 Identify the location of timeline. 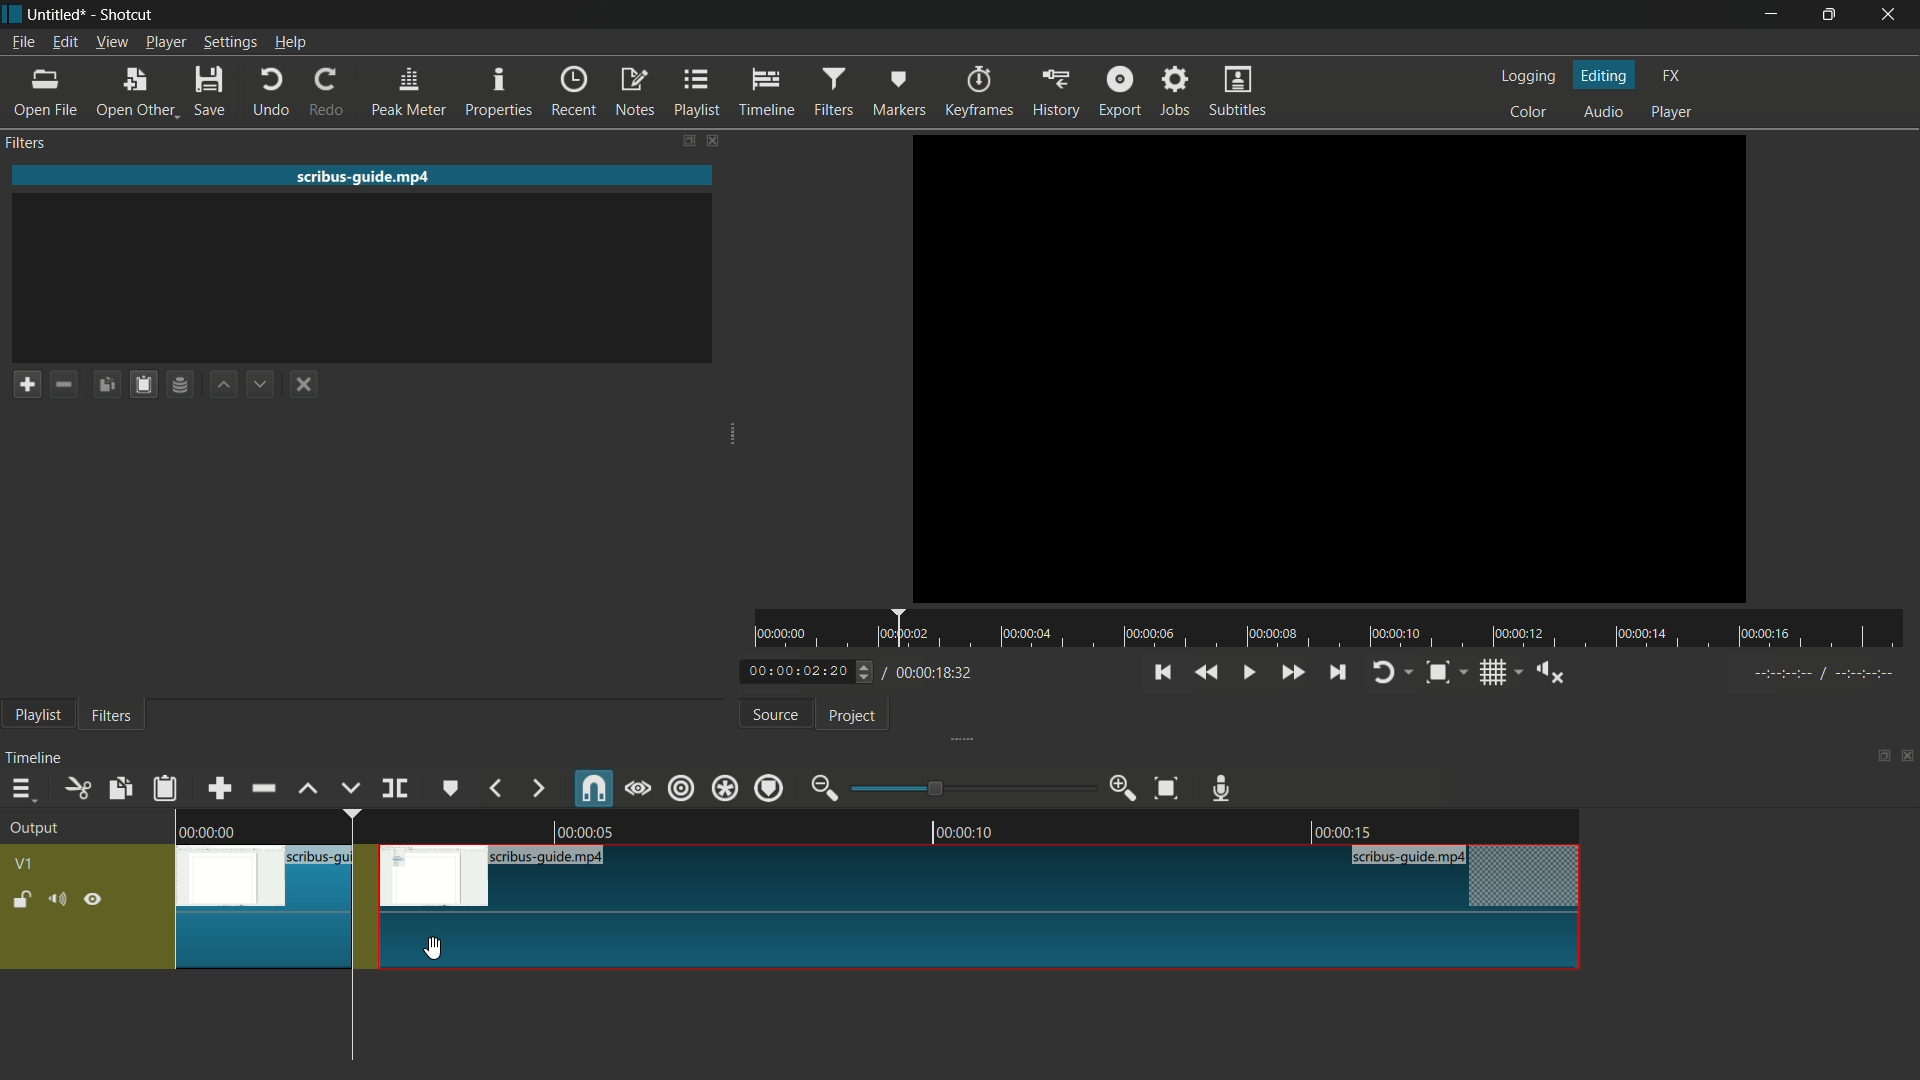
(769, 92).